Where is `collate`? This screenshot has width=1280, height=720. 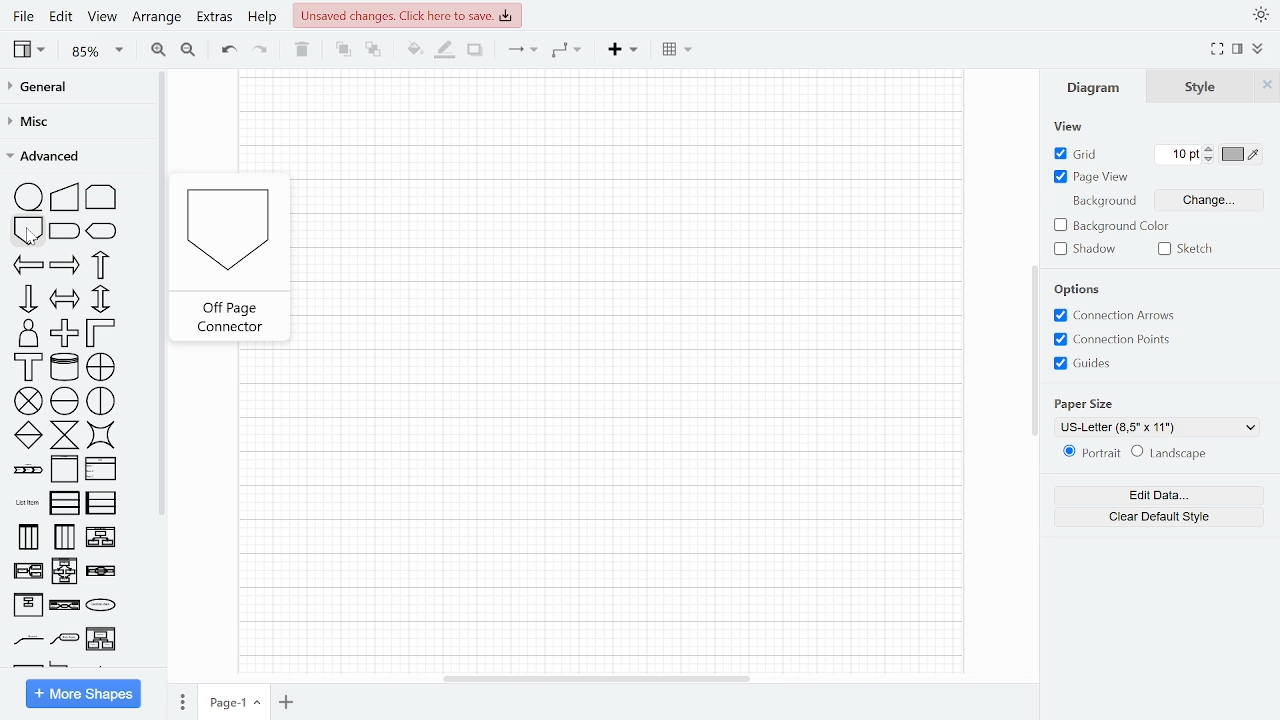
collate is located at coordinates (66, 434).